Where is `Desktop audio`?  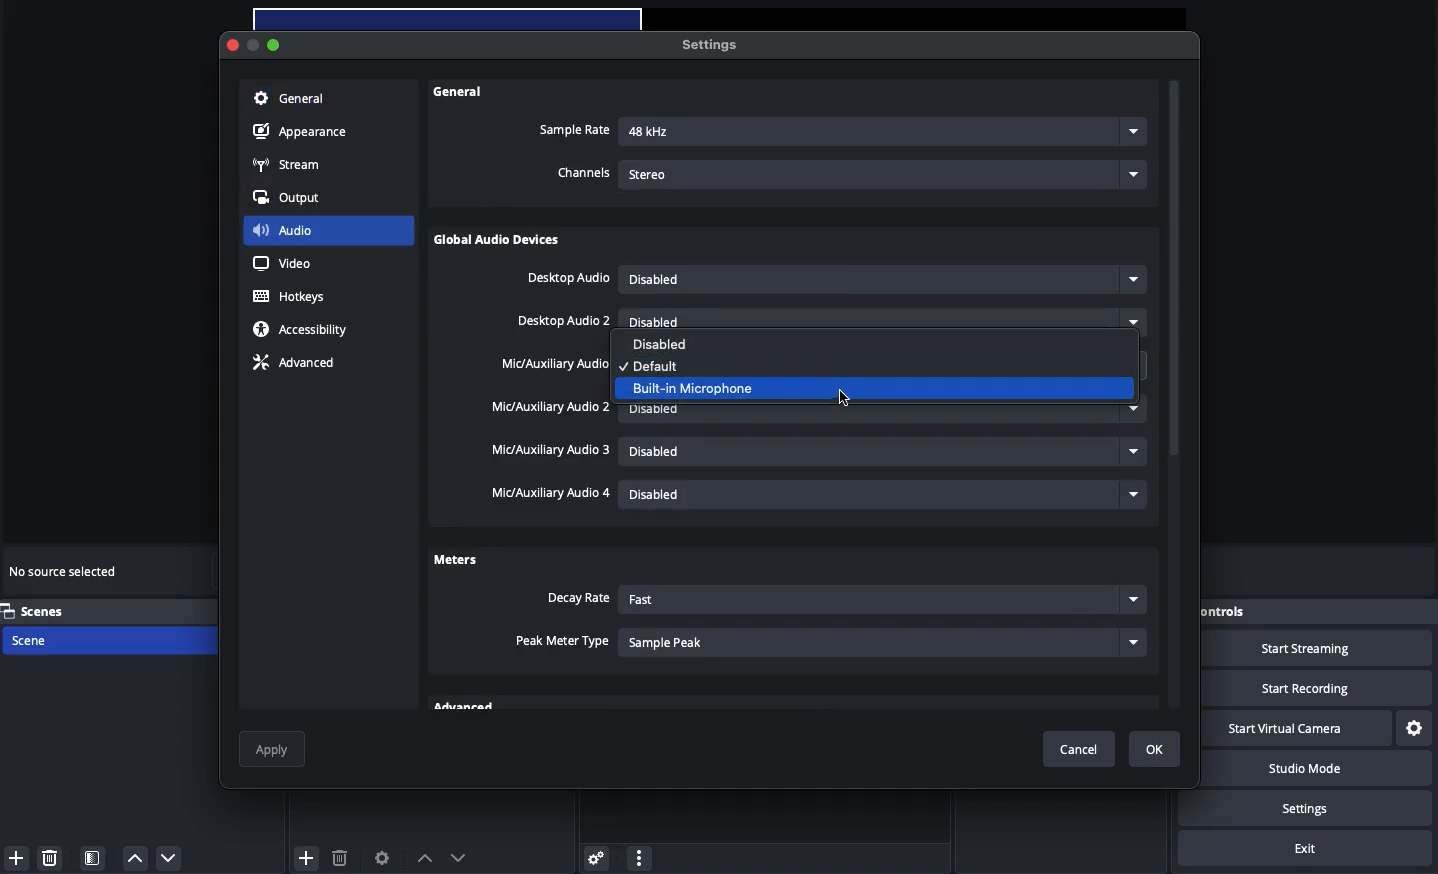 Desktop audio is located at coordinates (568, 279).